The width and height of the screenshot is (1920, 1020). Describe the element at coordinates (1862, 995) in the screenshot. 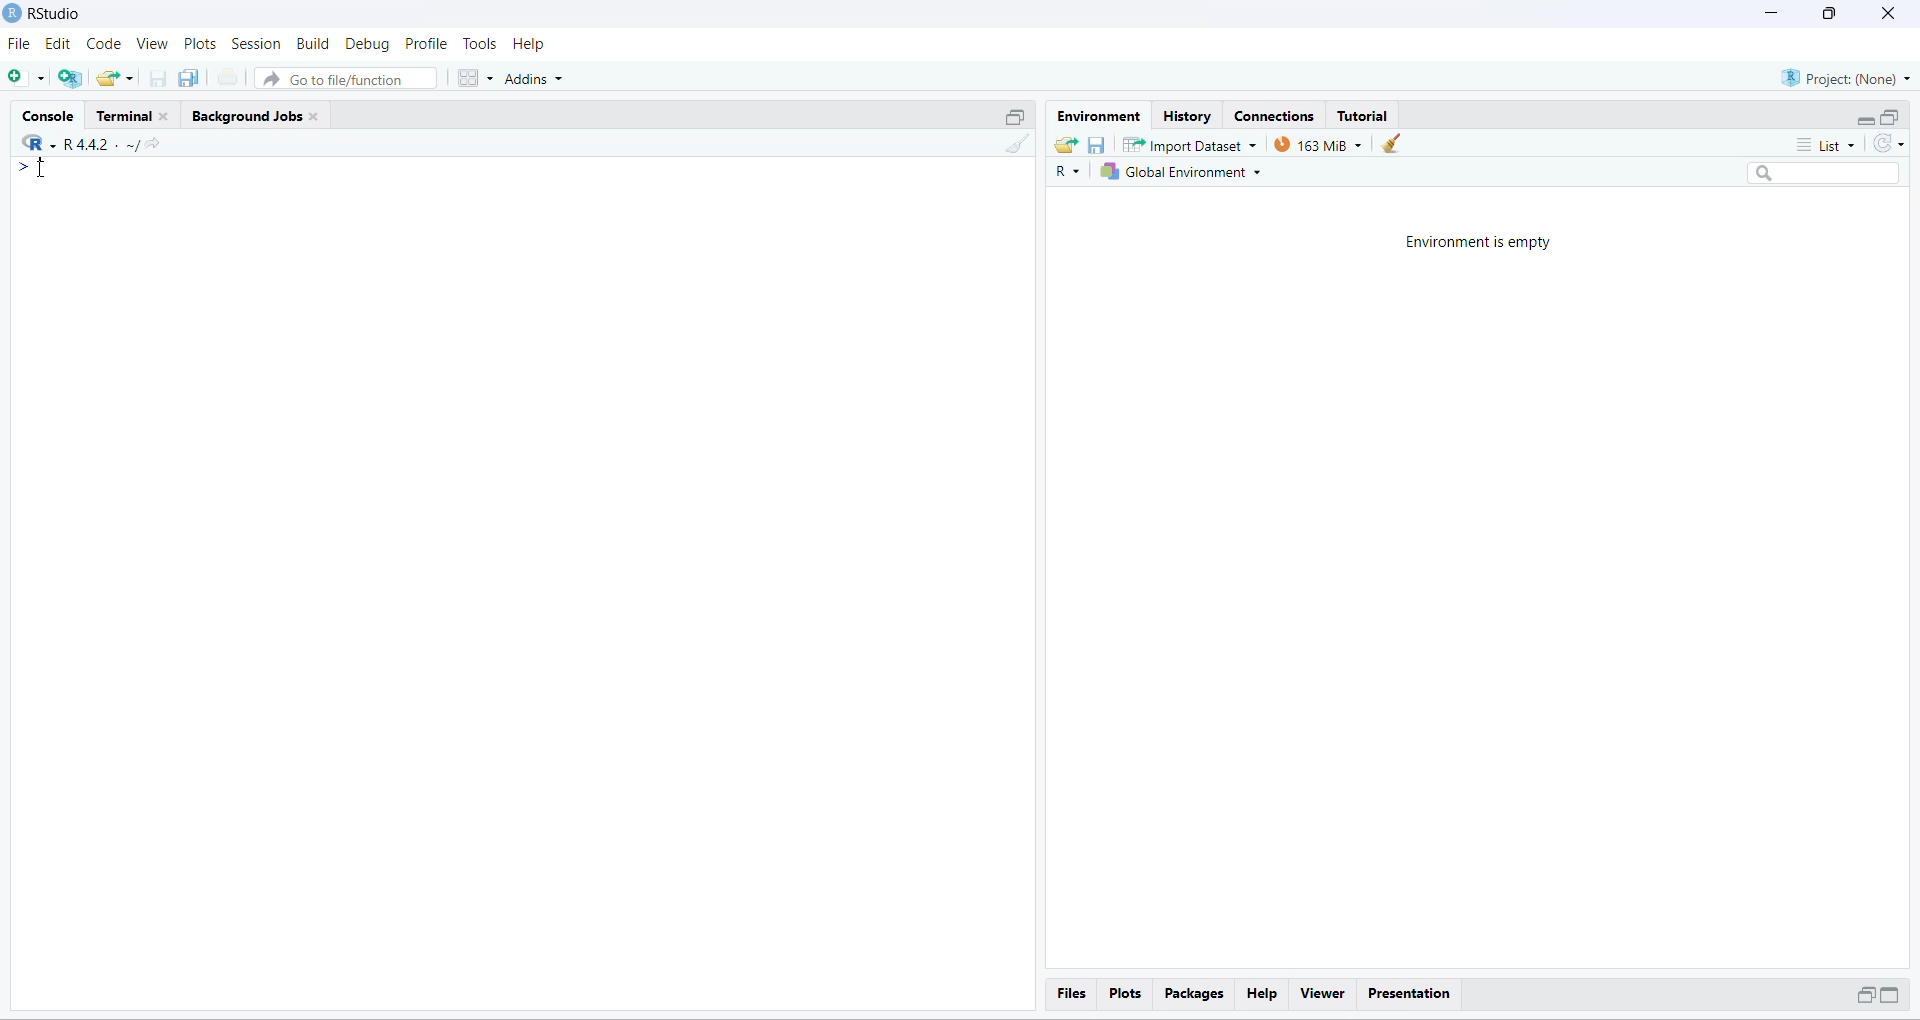

I see `minimize` at that location.